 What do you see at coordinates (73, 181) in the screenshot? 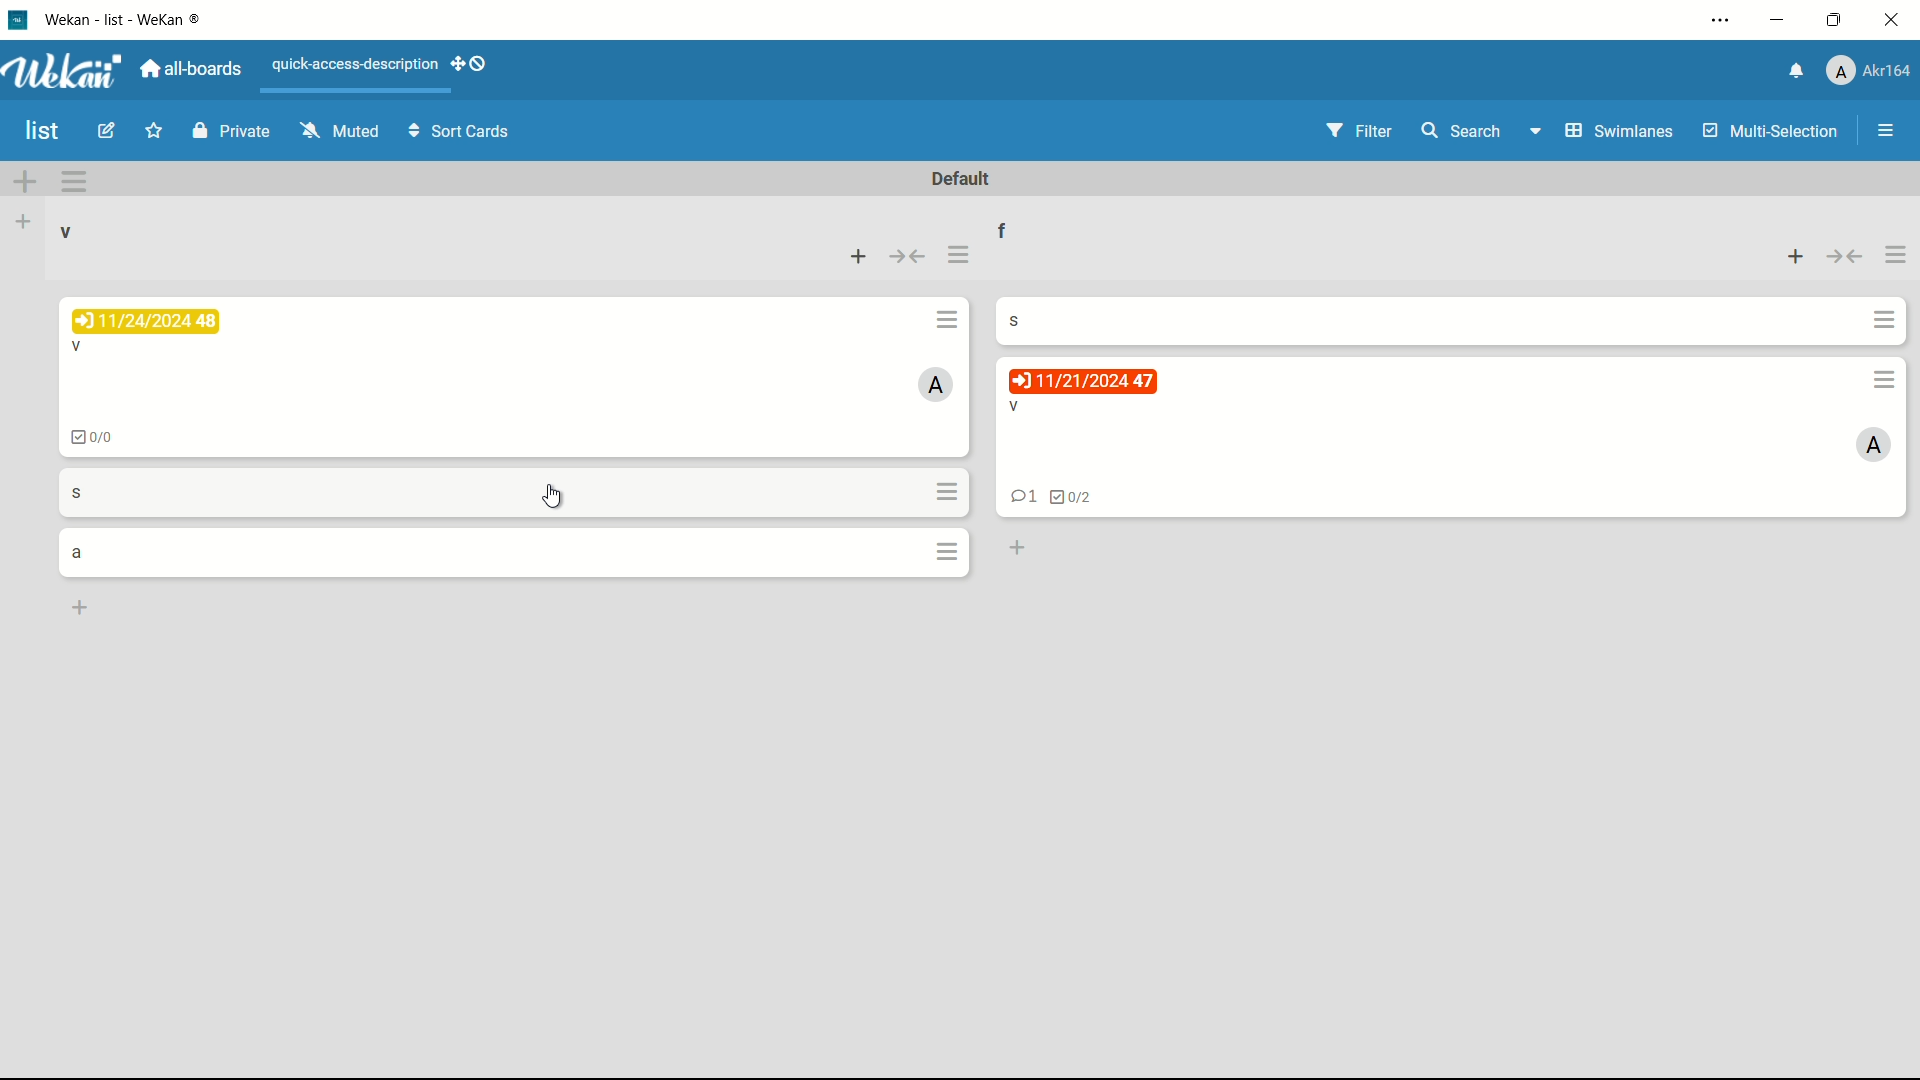
I see `swimlane actions` at bounding box center [73, 181].